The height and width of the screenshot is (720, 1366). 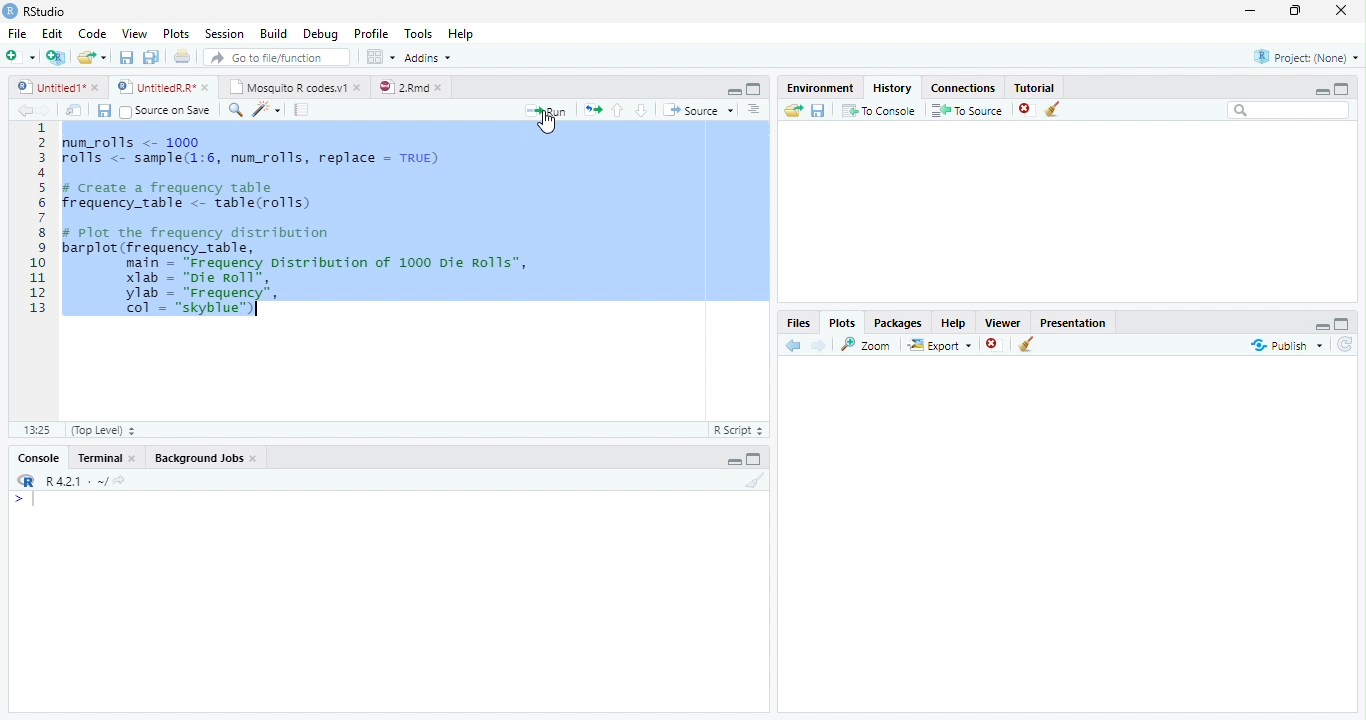 What do you see at coordinates (995, 346) in the screenshot?
I see `Remove Selected` at bounding box center [995, 346].